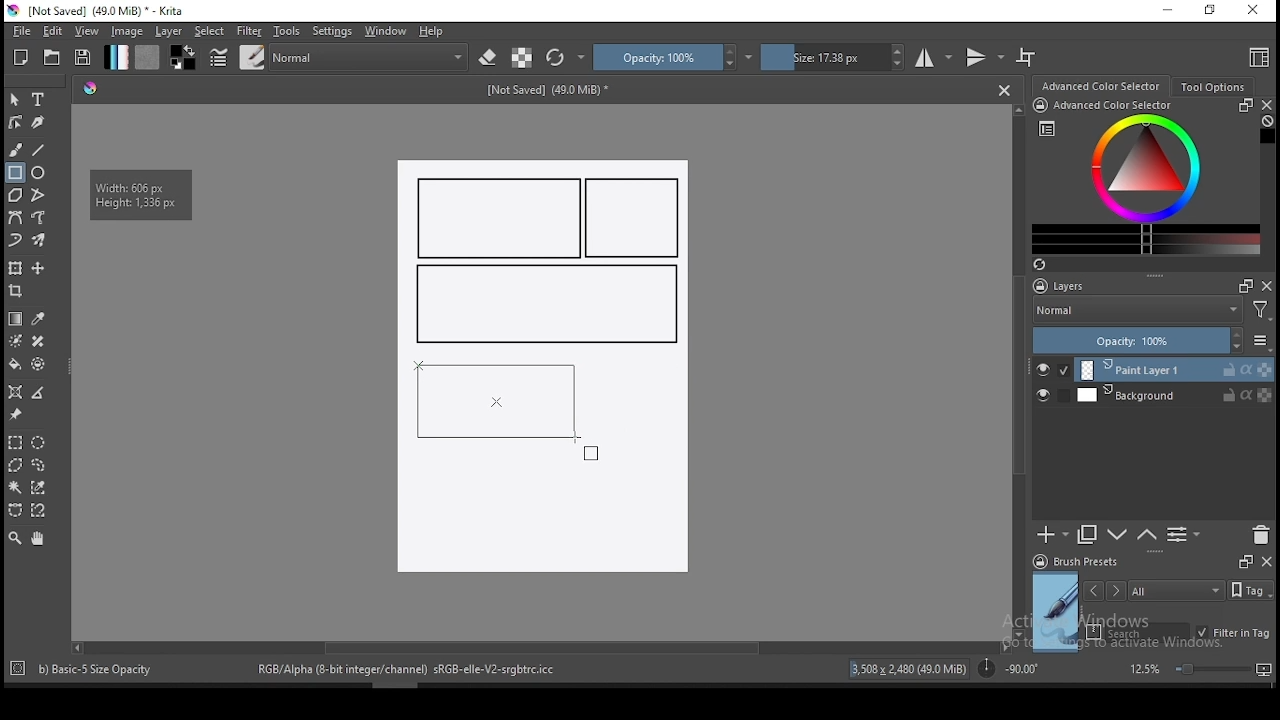  Describe the element at coordinates (539, 646) in the screenshot. I see `scroll bar` at that location.